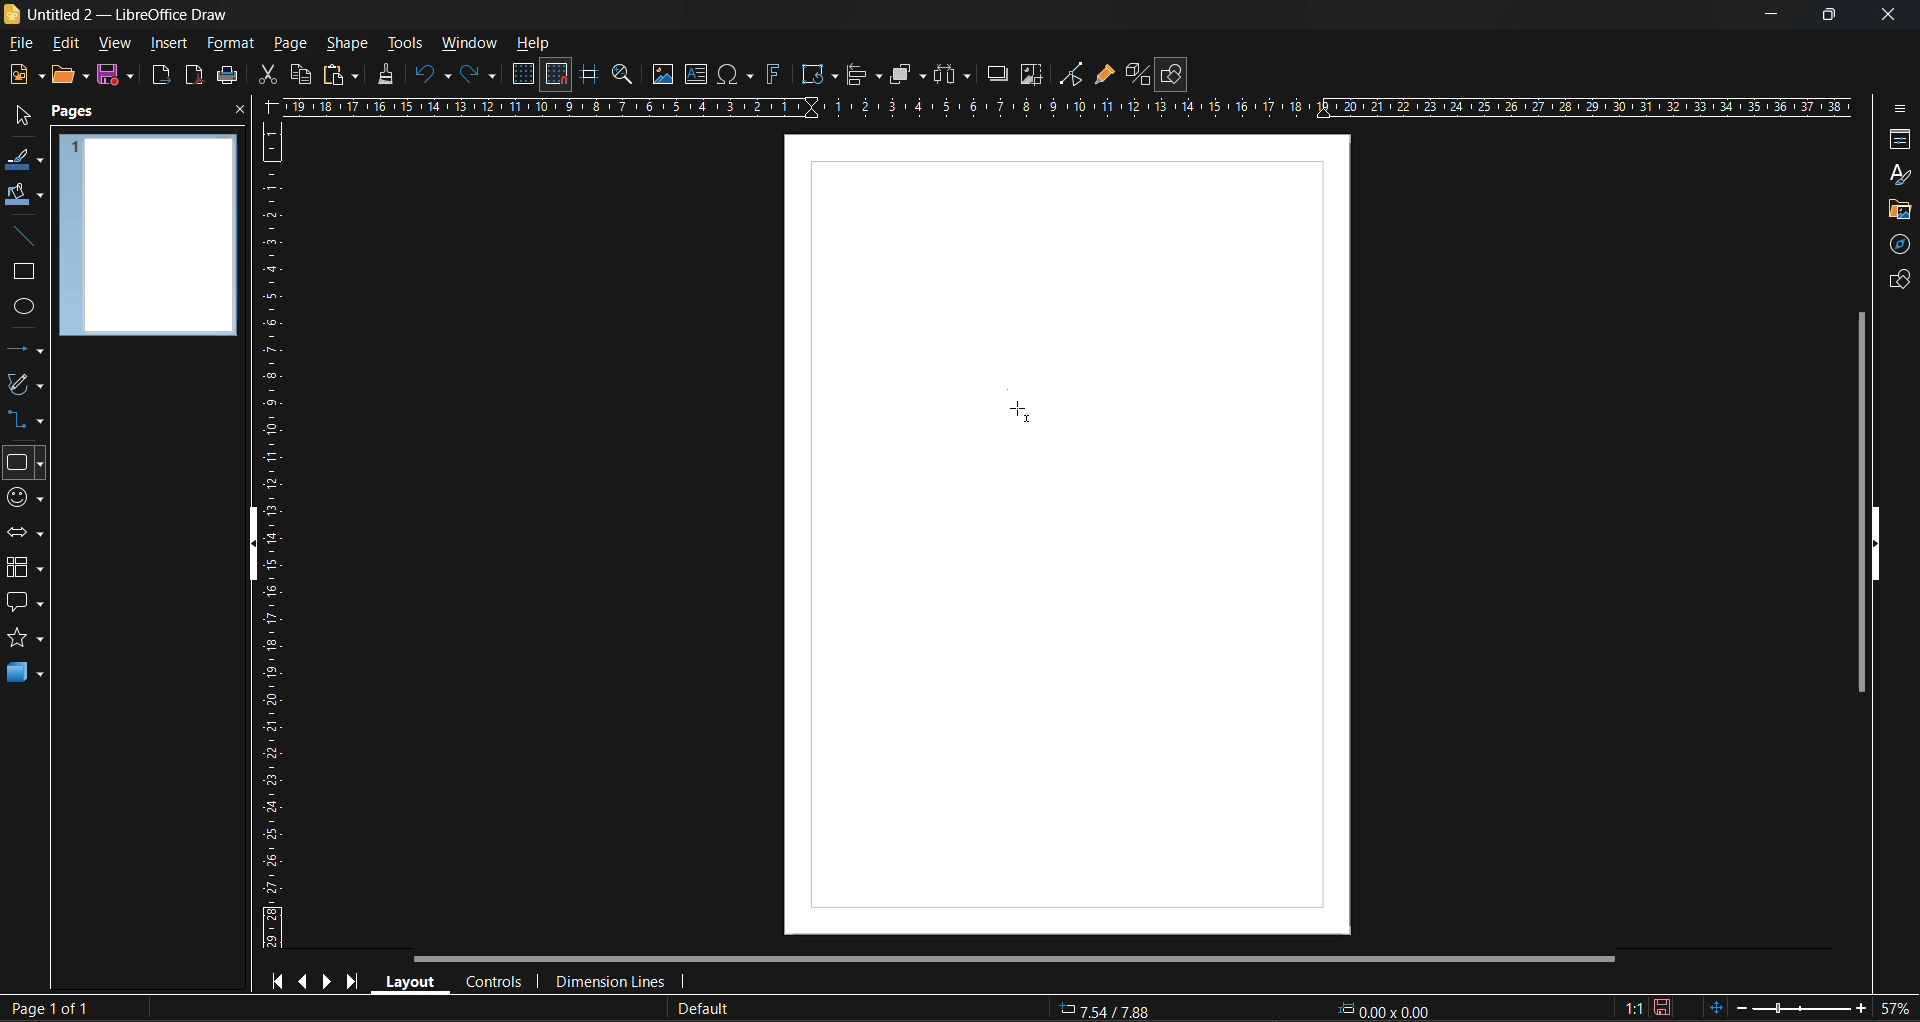 This screenshot has width=1920, height=1022. What do you see at coordinates (609, 983) in the screenshot?
I see `dimension lines` at bounding box center [609, 983].